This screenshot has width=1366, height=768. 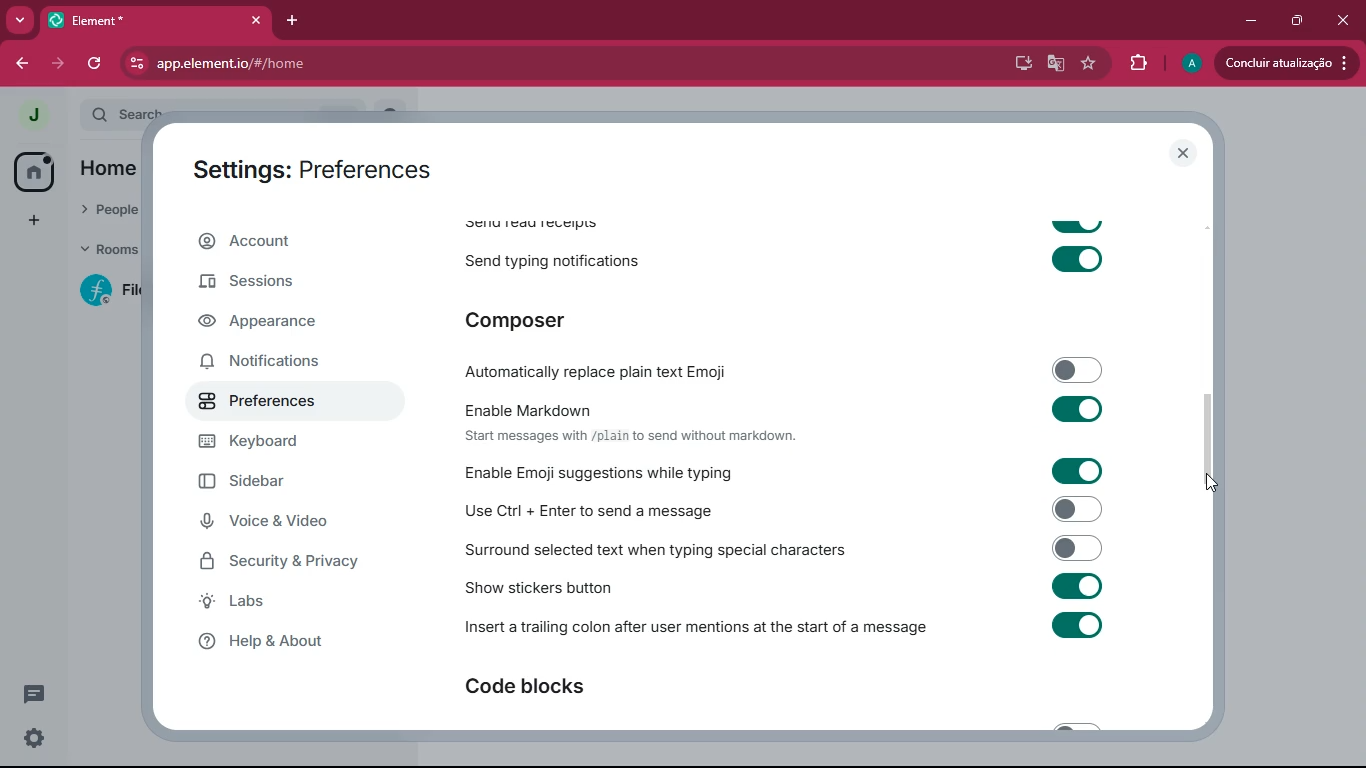 What do you see at coordinates (1087, 63) in the screenshot?
I see `favourite` at bounding box center [1087, 63].